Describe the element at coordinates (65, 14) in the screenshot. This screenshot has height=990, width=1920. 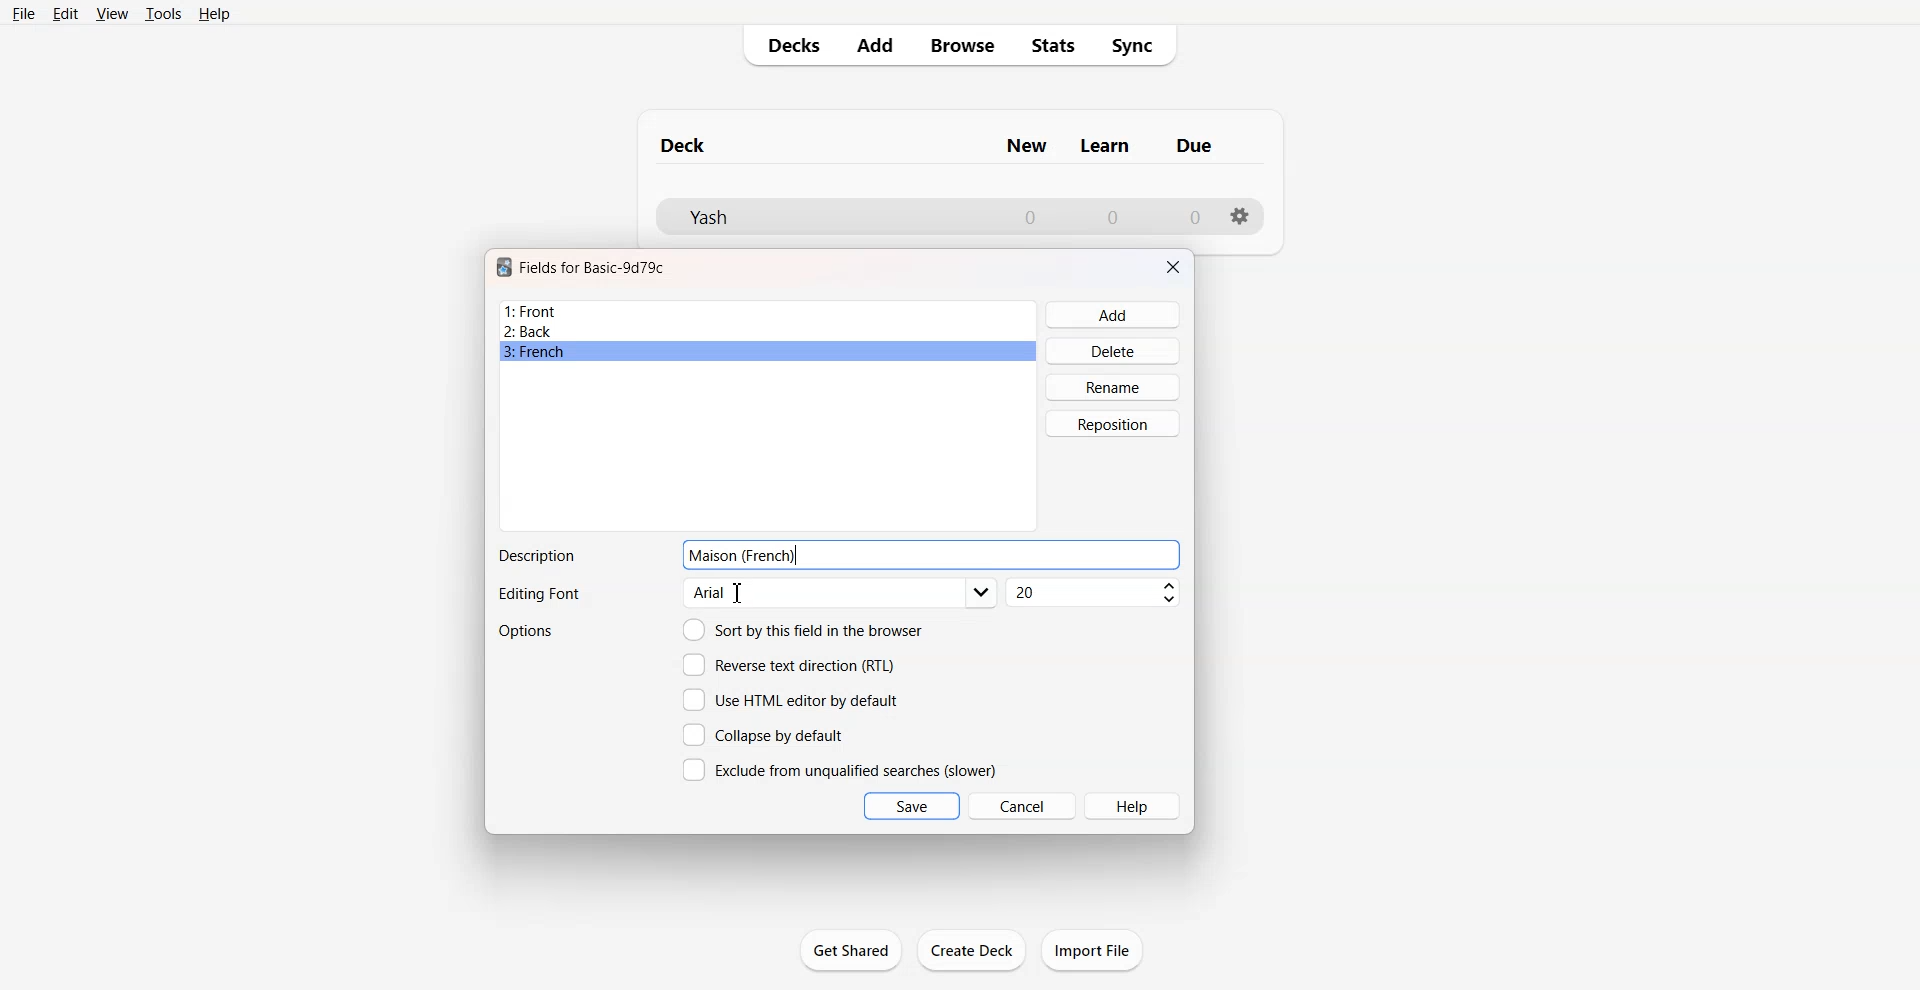
I see `Edit` at that location.